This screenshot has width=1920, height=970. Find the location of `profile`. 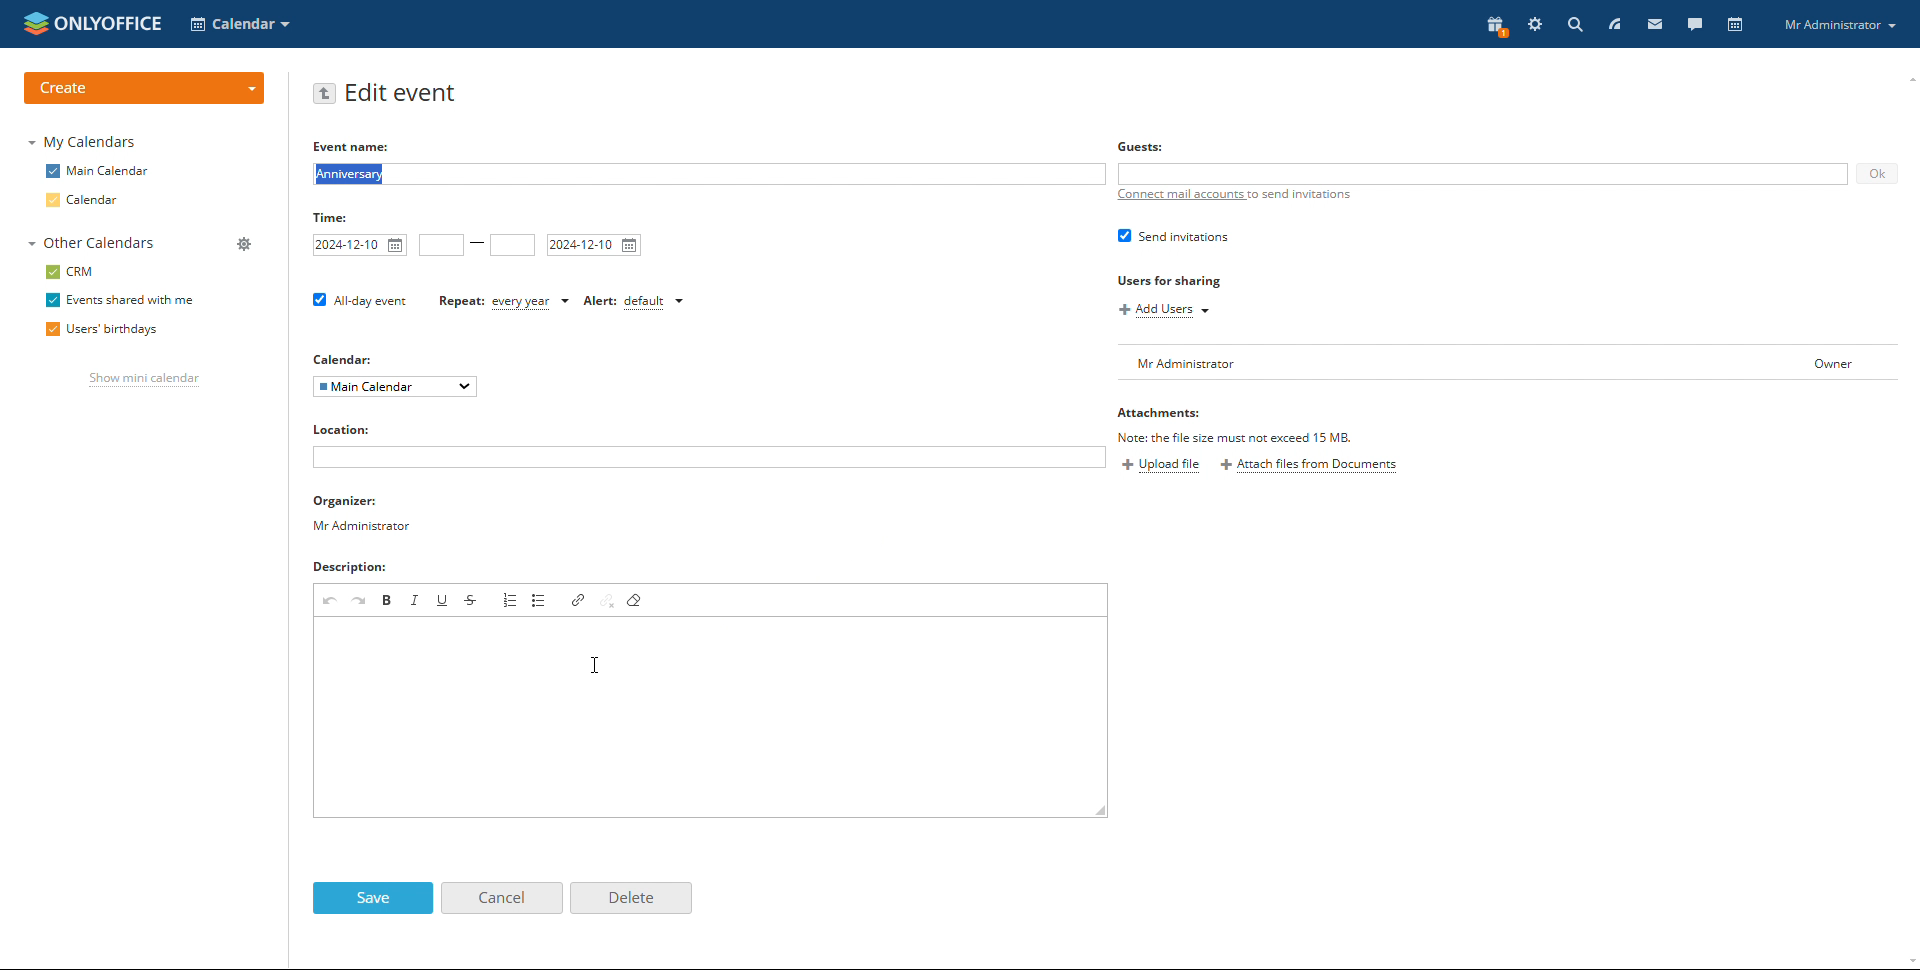

profile is located at coordinates (1839, 24).